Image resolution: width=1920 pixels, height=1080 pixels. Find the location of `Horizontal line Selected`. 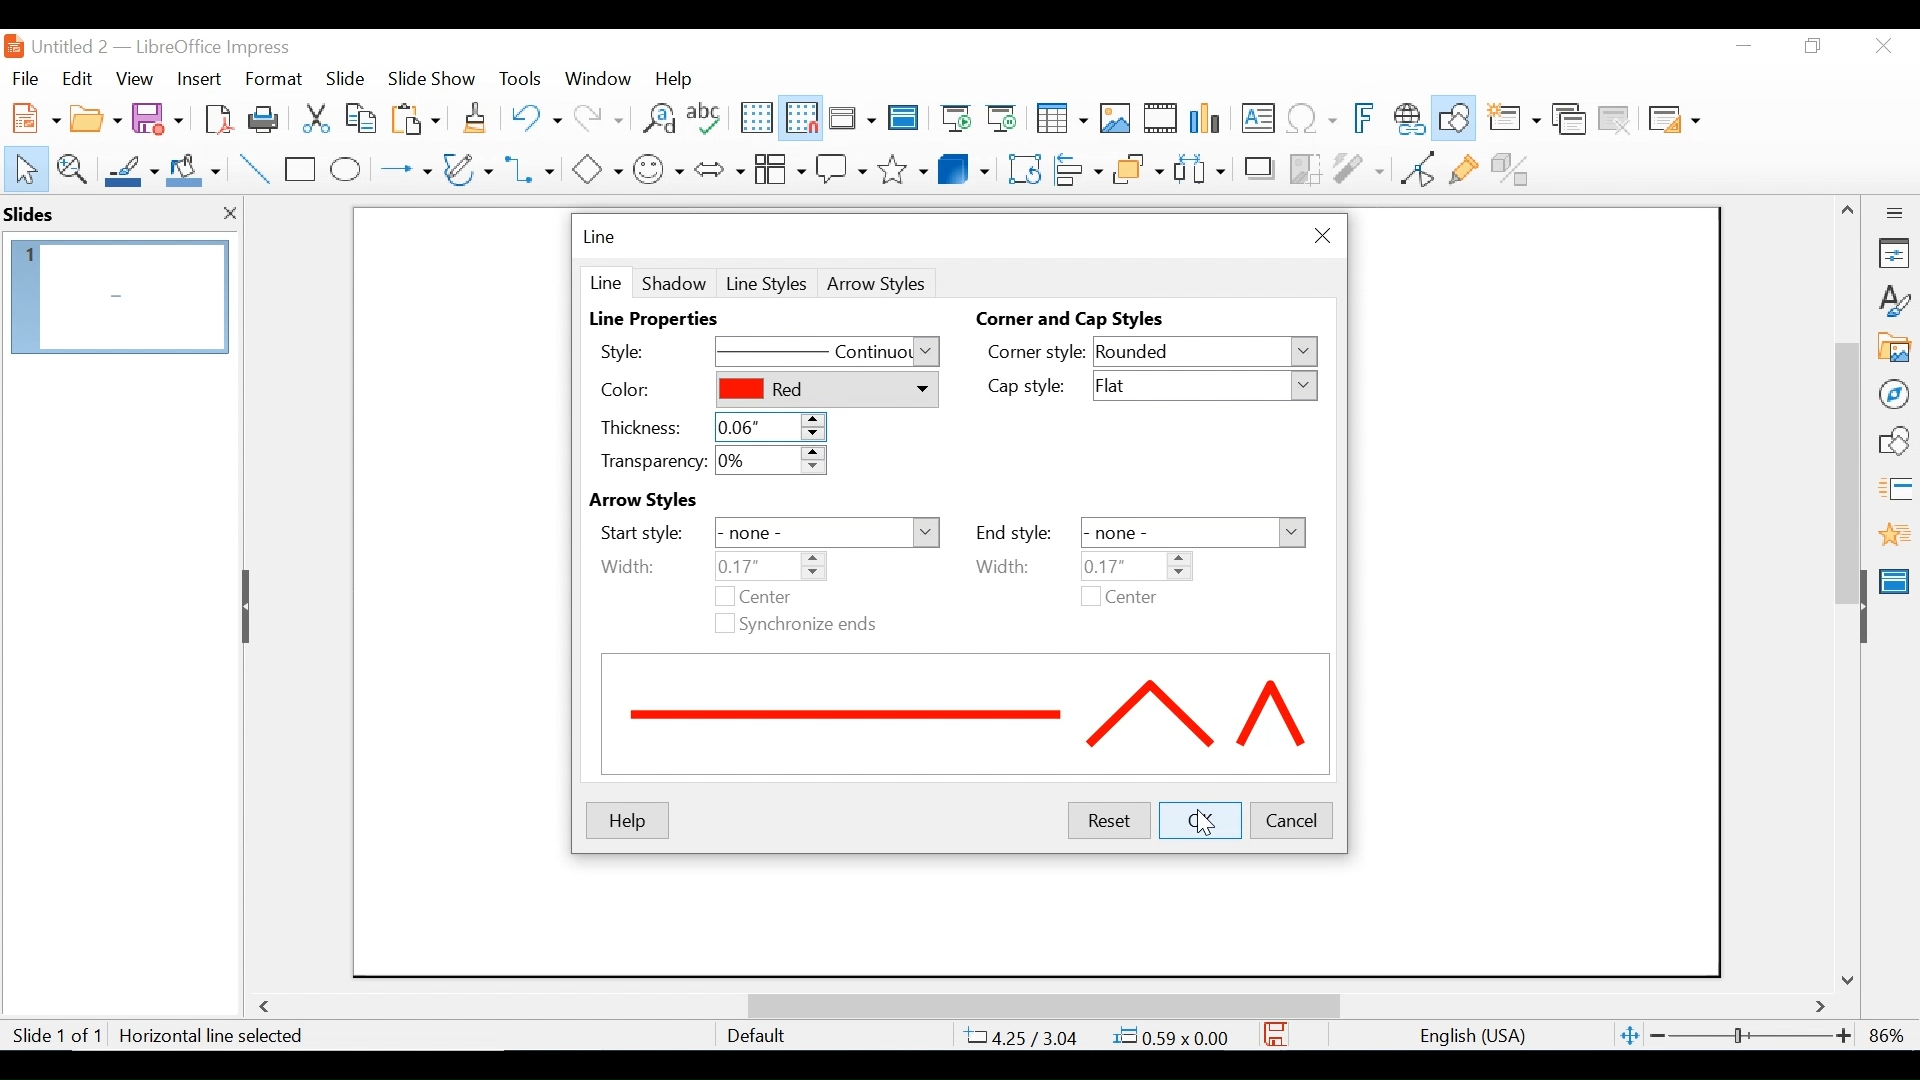

Horizontal line Selected is located at coordinates (214, 1036).